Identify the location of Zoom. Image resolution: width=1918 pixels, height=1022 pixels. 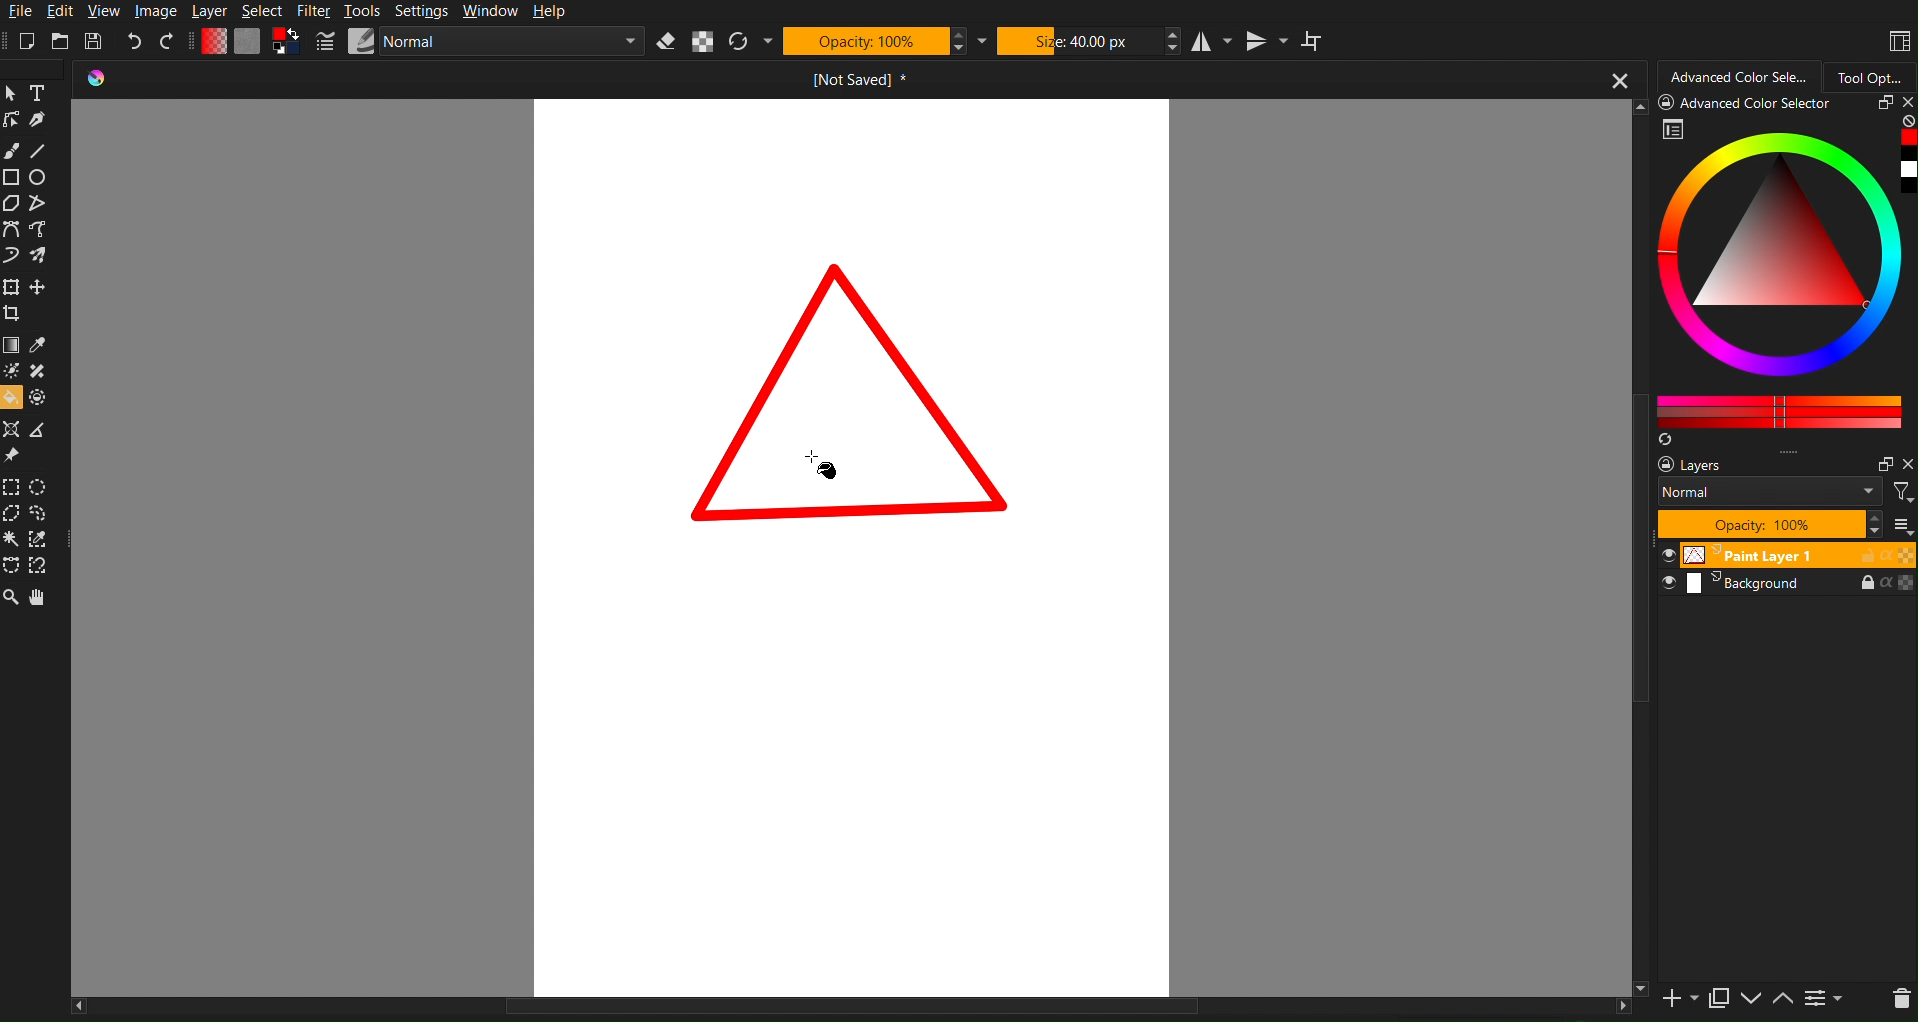
(12, 599).